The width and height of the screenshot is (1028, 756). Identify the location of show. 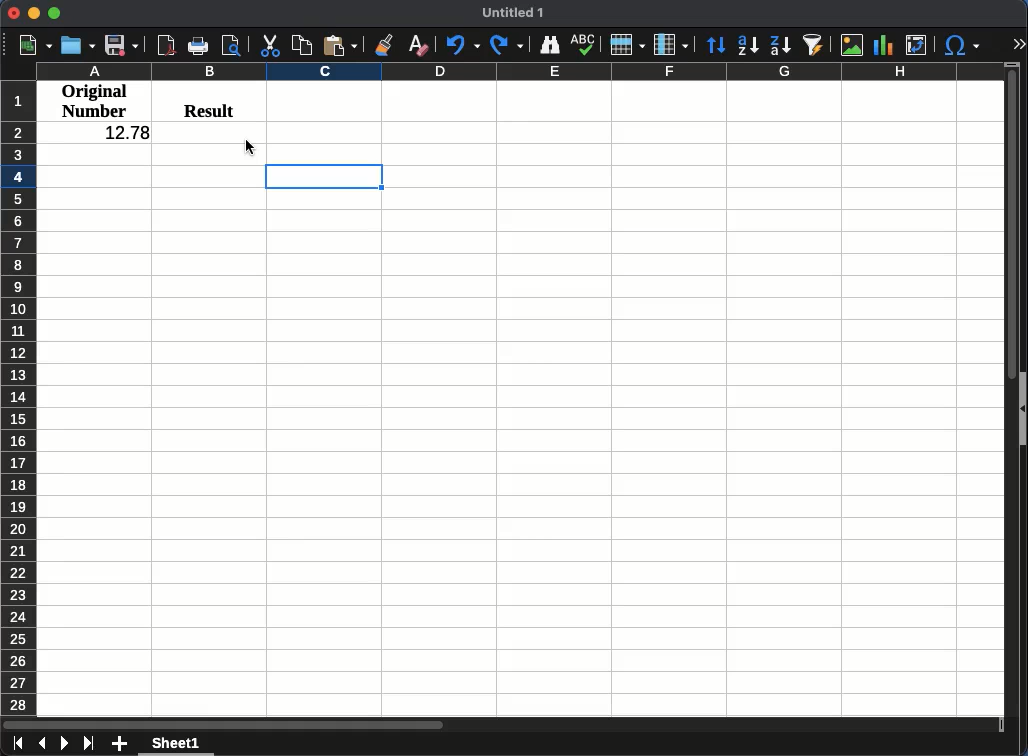
(1022, 413).